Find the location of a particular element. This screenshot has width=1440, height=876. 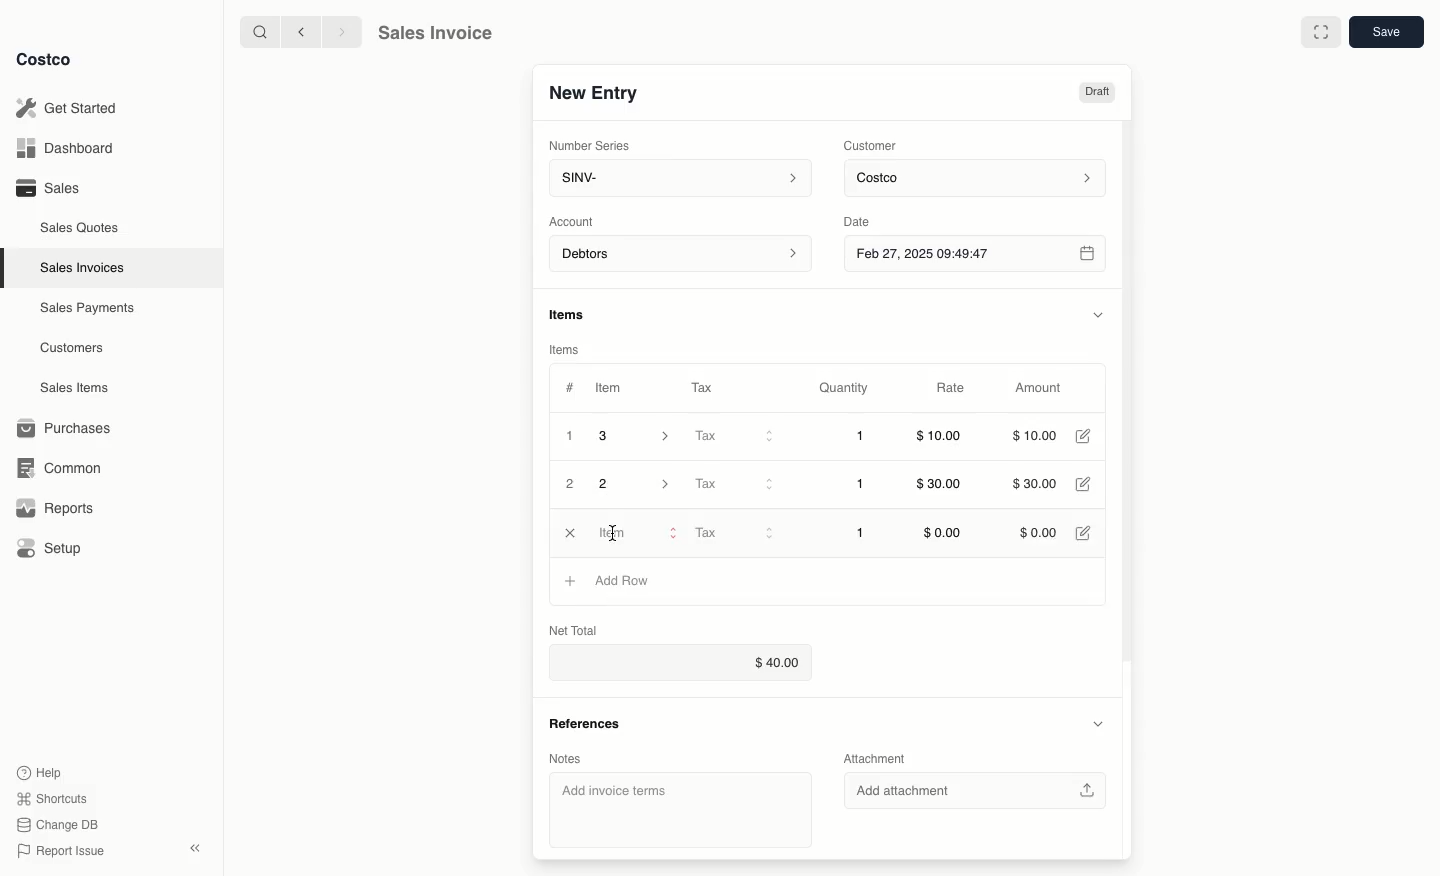

Sales is located at coordinates (46, 187).